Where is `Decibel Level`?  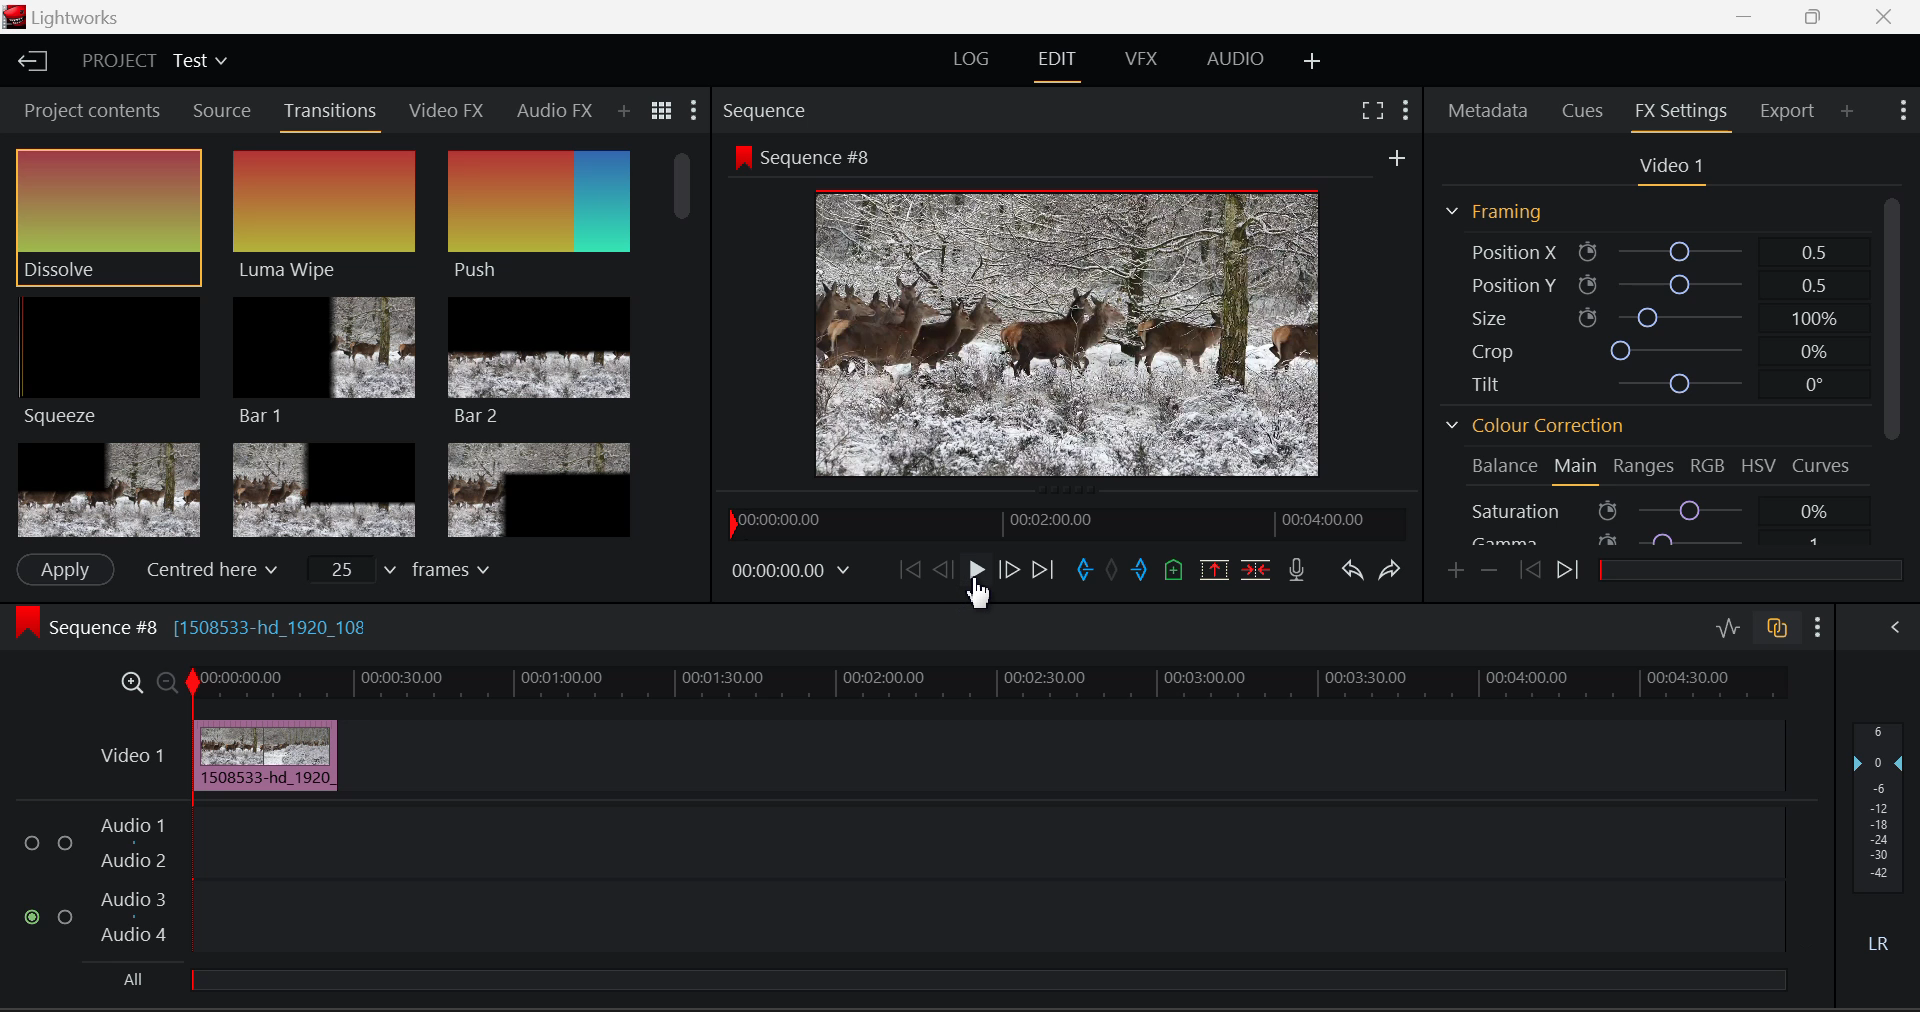
Decibel Level is located at coordinates (1882, 841).